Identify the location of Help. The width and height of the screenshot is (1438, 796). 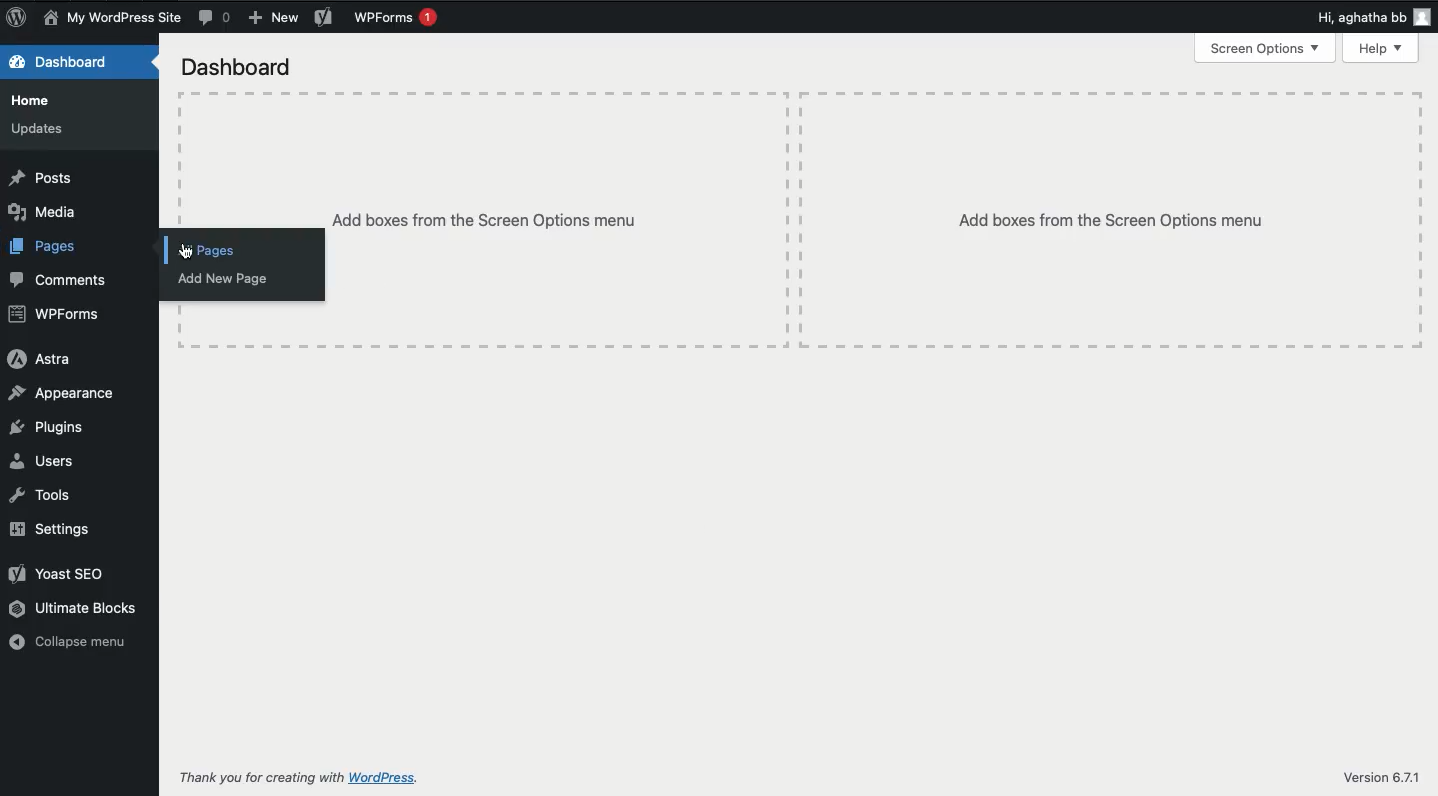
(1382, 48).